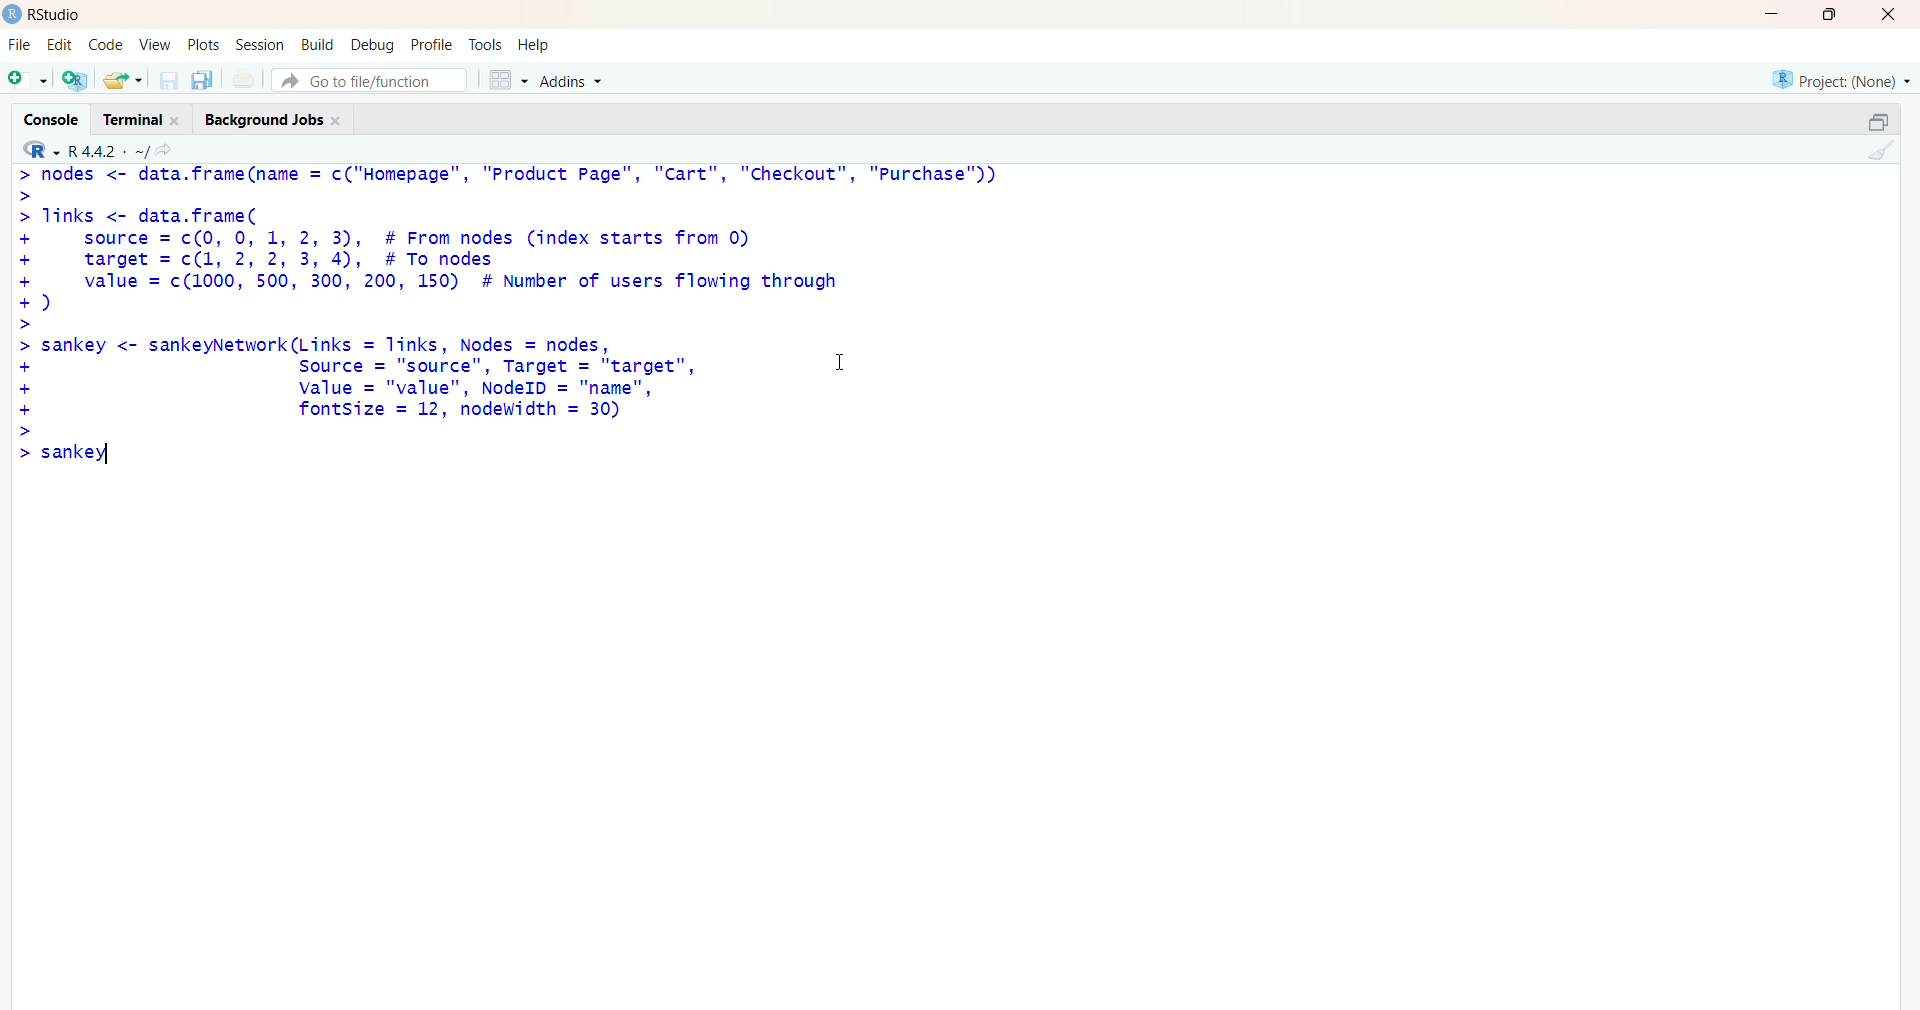 This screenshot has height=1010, width=1920. Describe the element at coordinates (370, 80) in the screenshot. I see `go to file function` at that location.